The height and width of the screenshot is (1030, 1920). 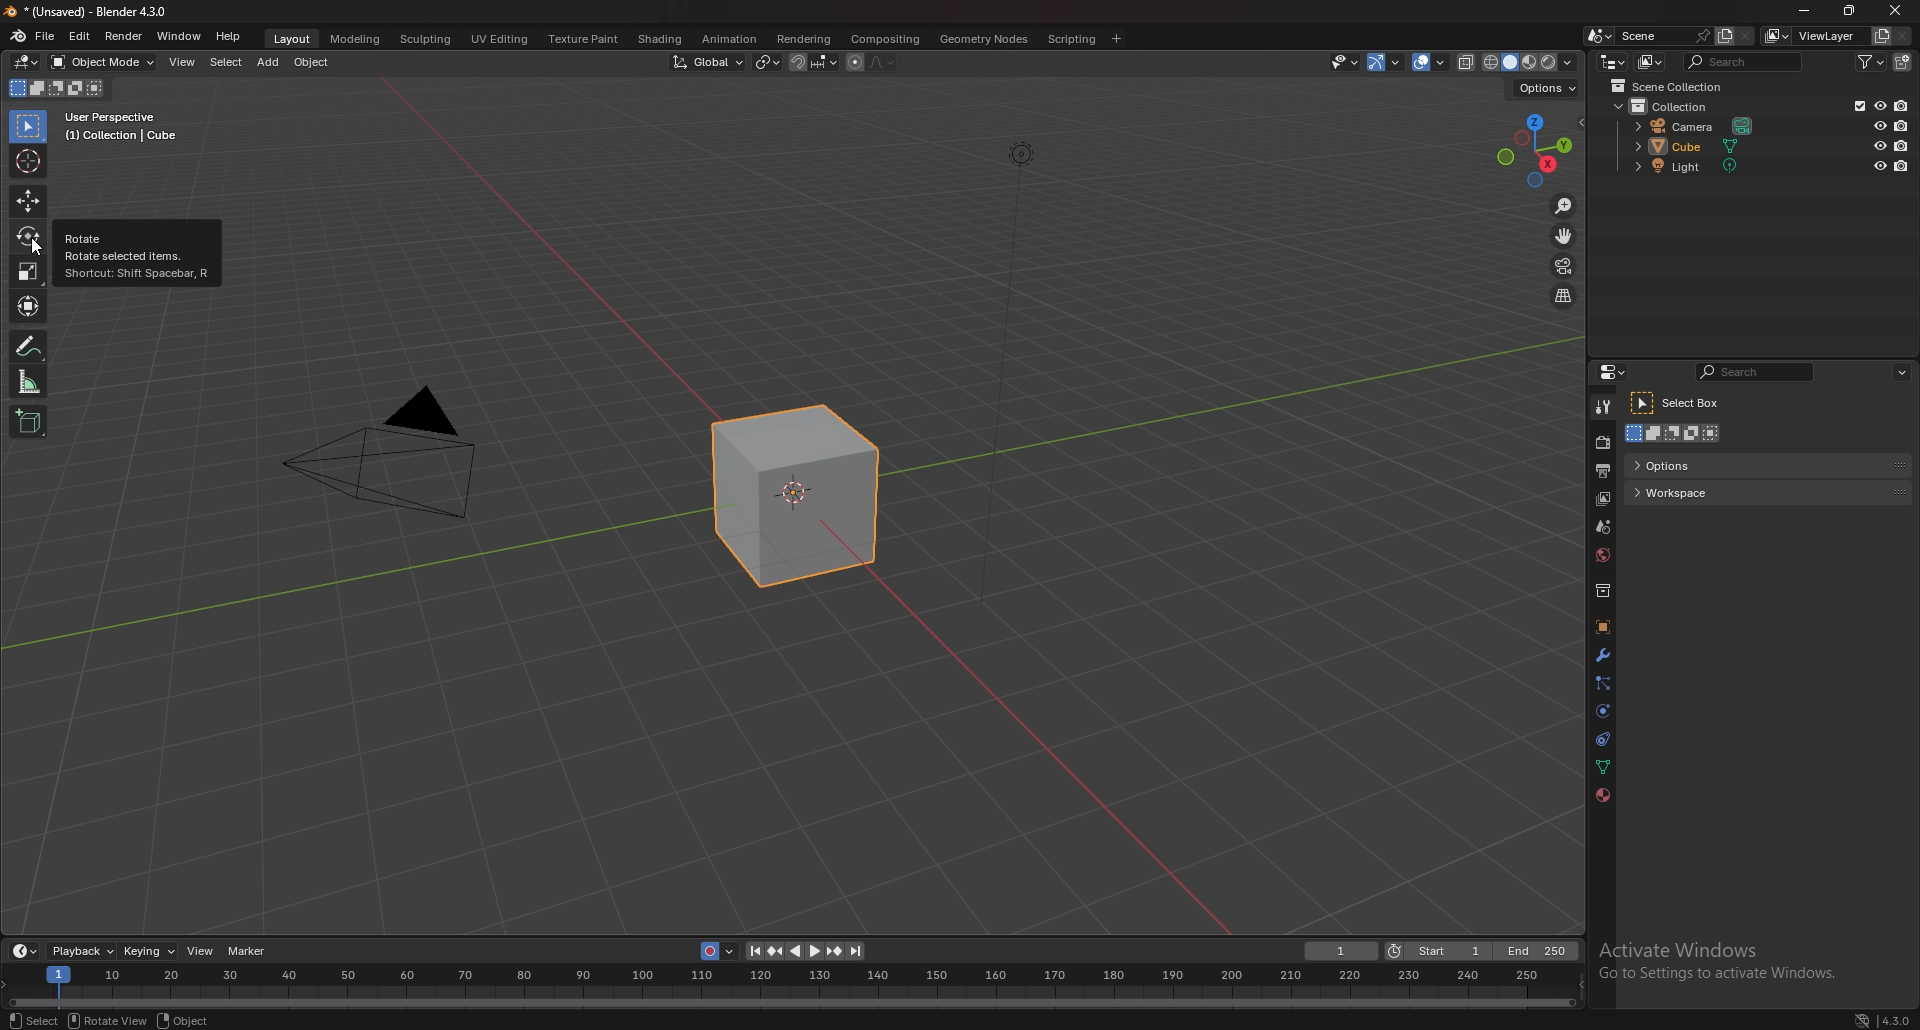 What do you see at coordinates (1539, 952) in the screenshot?
I see `end` at bounding box center [1539, 952].